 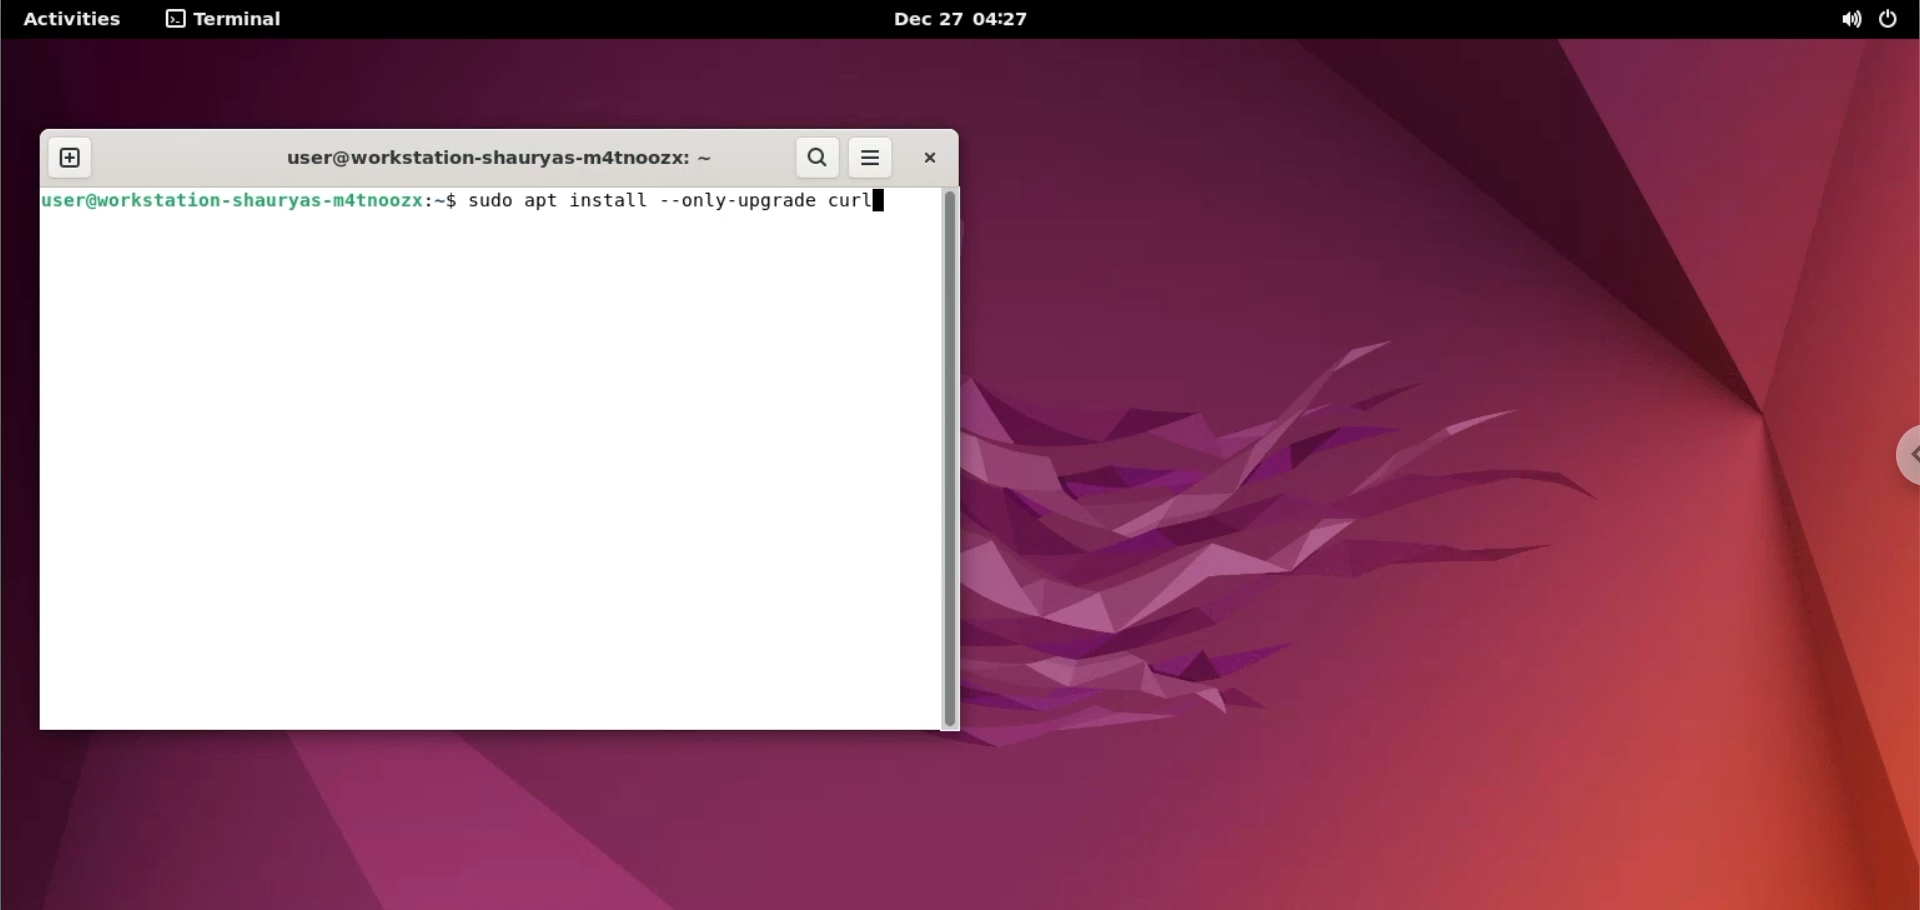 I want to click on user@workstation-shauryas-m4tnoozx:-$, so click(x=496, y=161).